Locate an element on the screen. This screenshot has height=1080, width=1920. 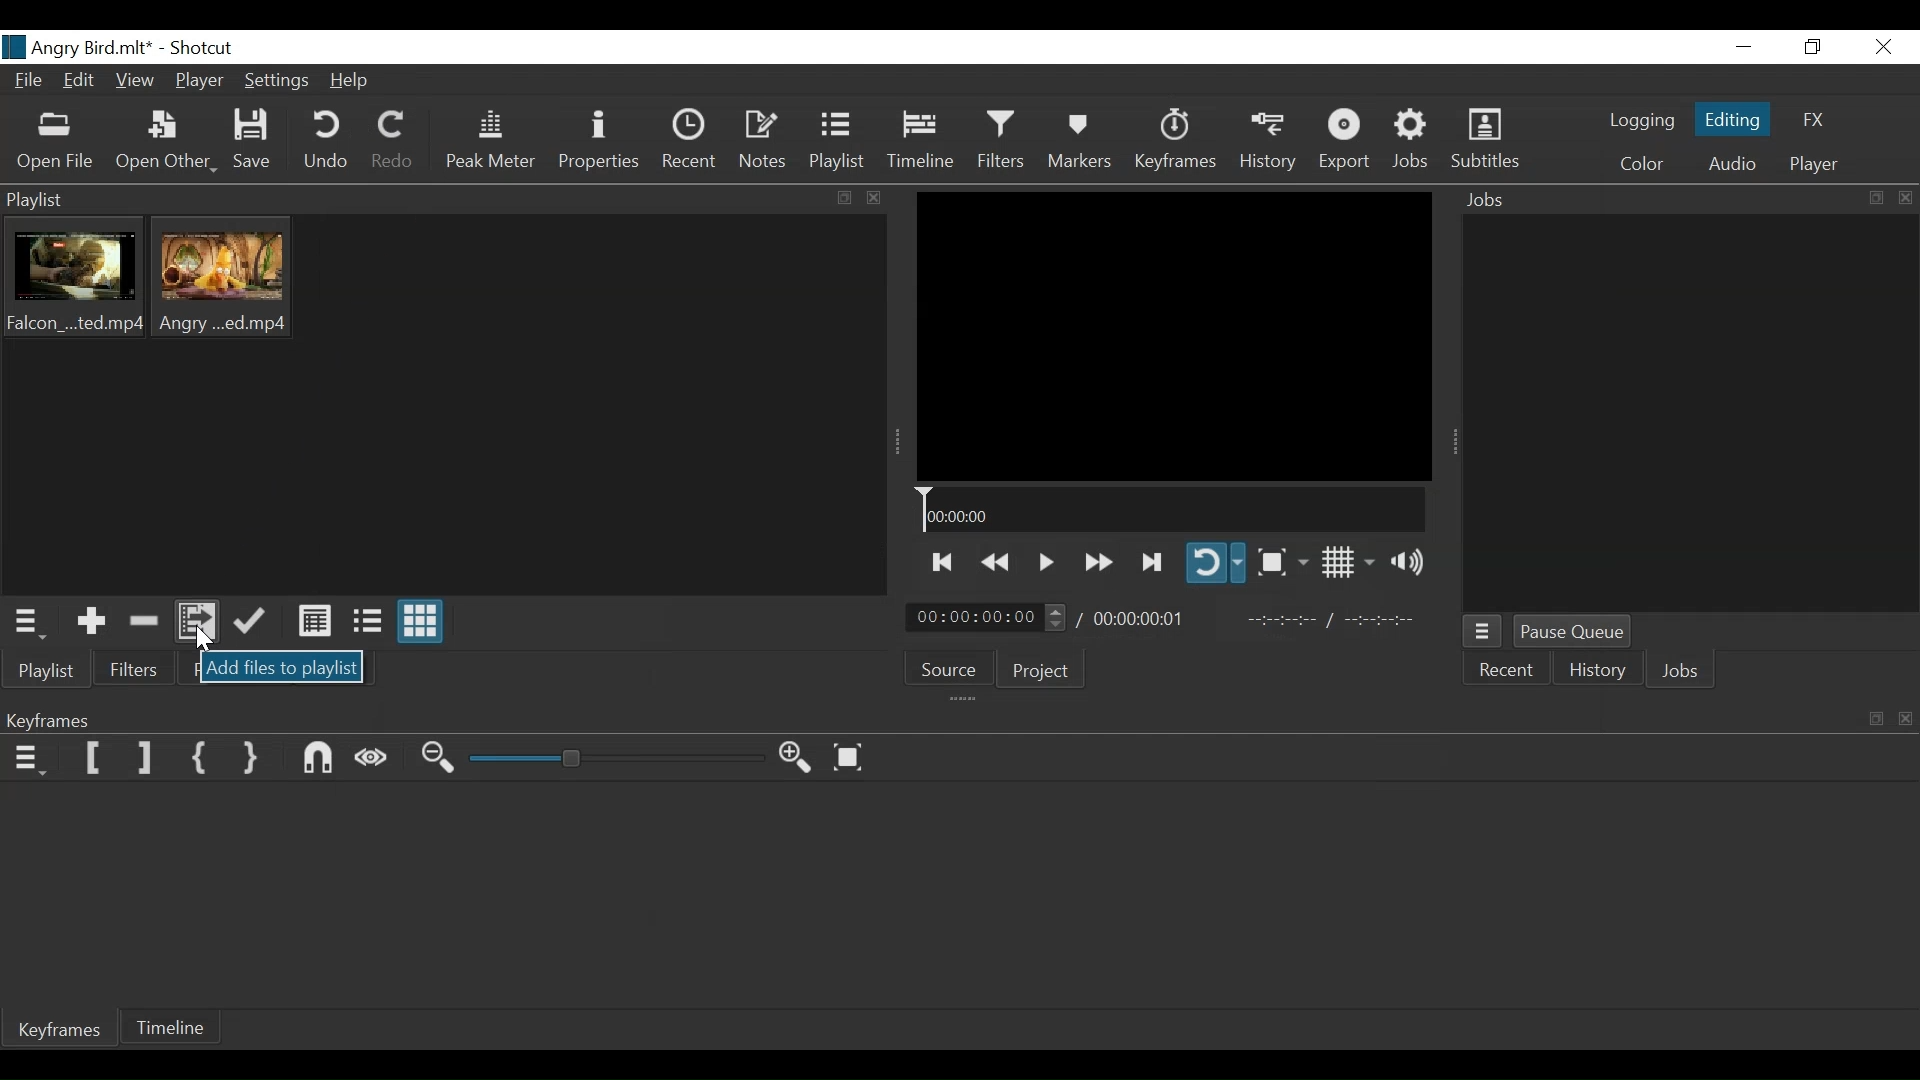
File is located at coordinates (24, 82).